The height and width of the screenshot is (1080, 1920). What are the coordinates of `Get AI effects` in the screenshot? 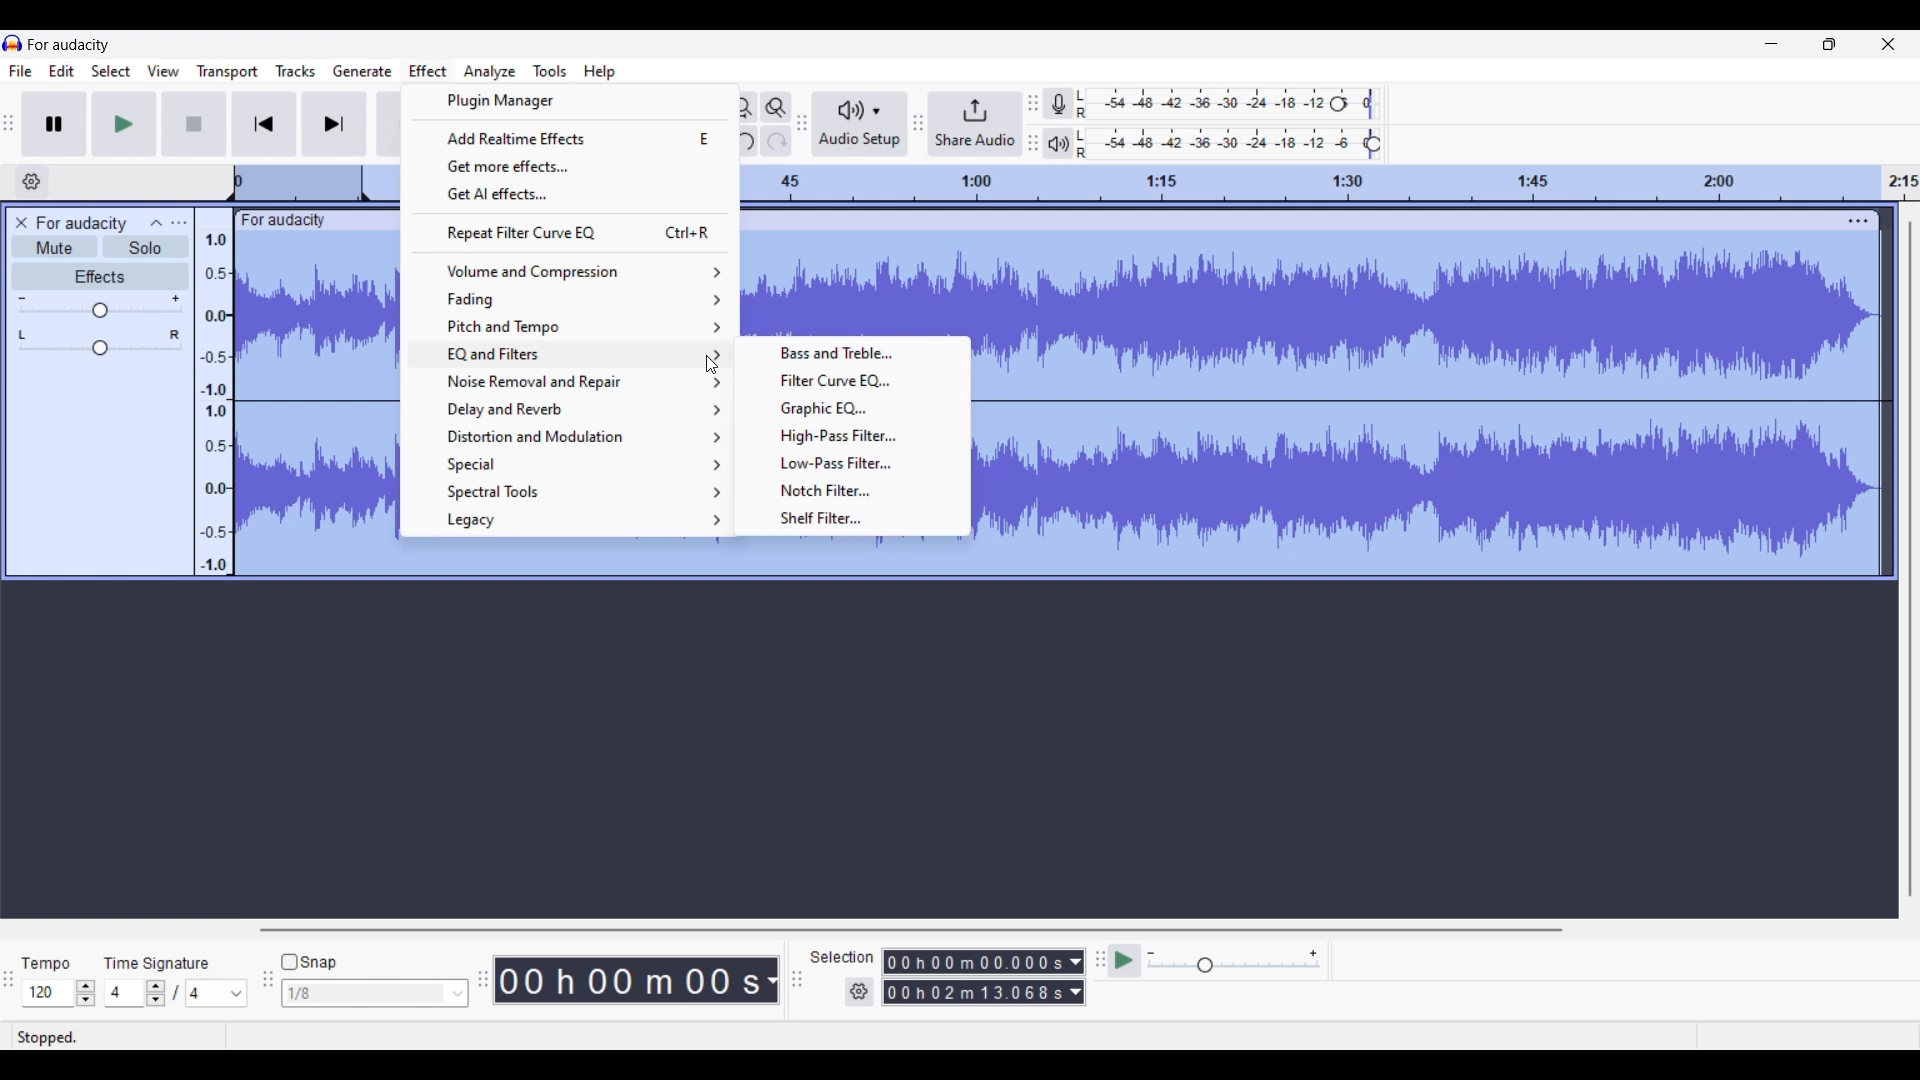 It's located at (570, 195).